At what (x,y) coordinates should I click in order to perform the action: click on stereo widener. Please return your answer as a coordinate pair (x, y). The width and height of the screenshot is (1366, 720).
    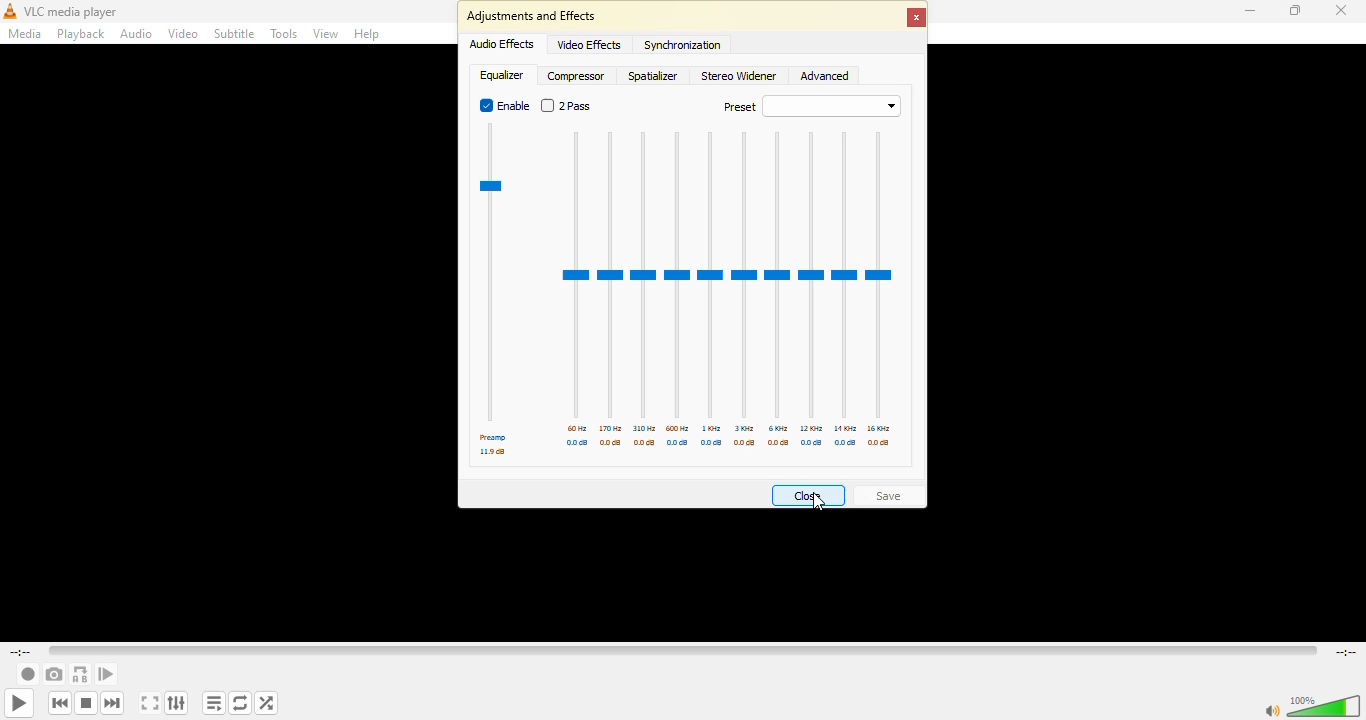
    Looking at the image, I should click on (740, 78).